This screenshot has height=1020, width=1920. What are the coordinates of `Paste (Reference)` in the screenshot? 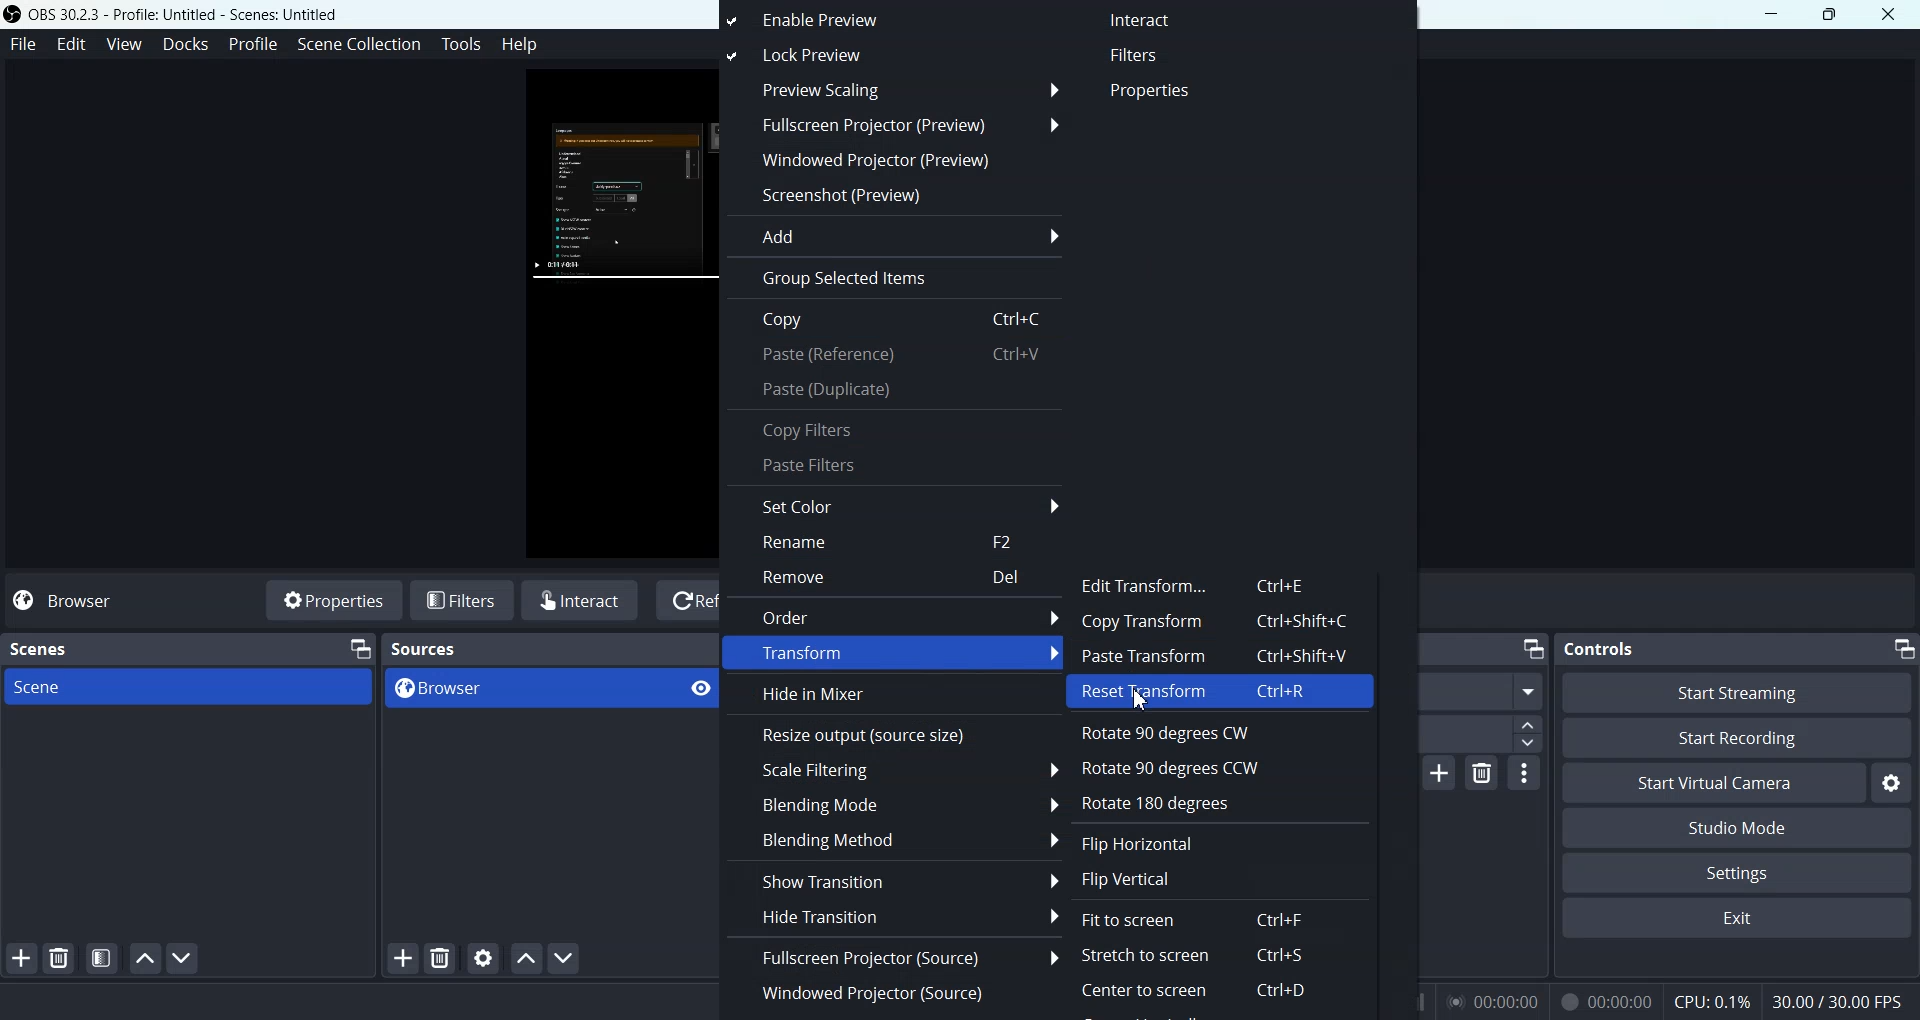 It's located at (895, 356).